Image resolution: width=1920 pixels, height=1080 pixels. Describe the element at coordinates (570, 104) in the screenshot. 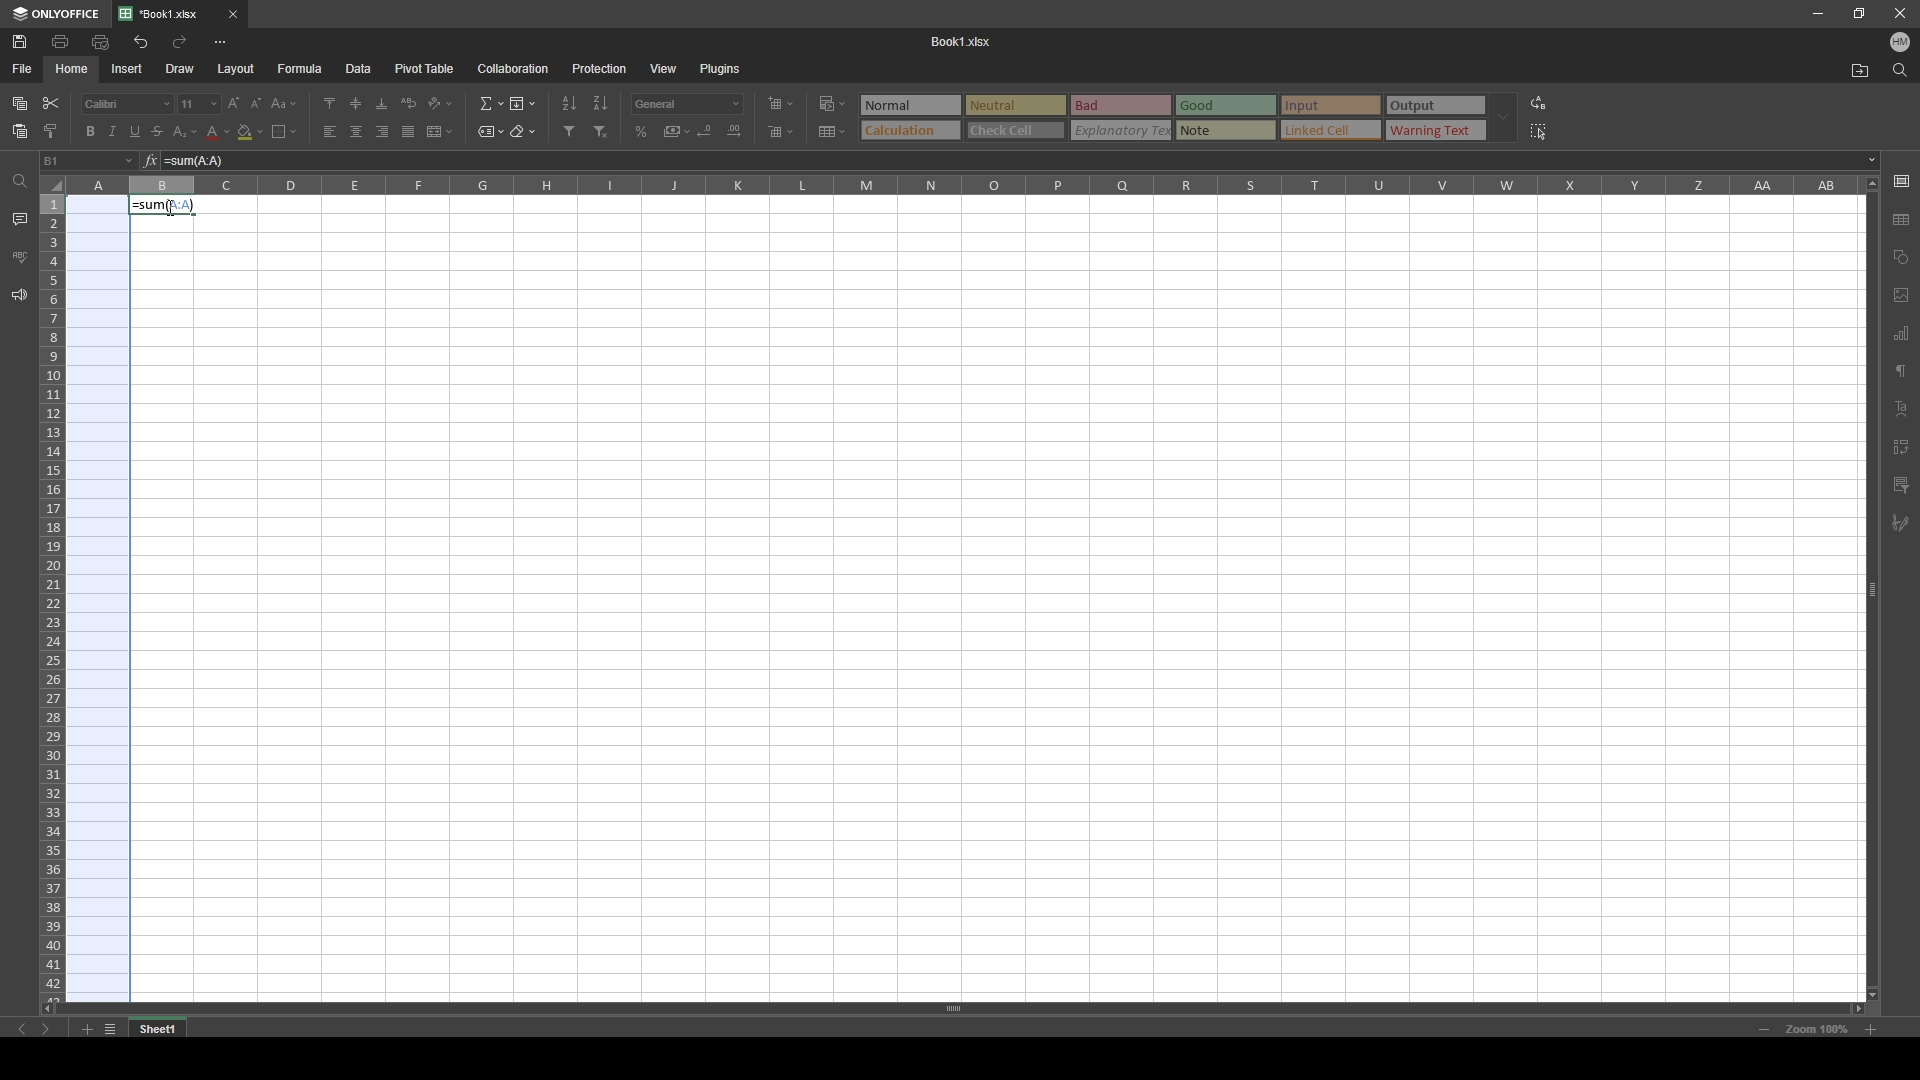

I see `sort ascending` at that location.